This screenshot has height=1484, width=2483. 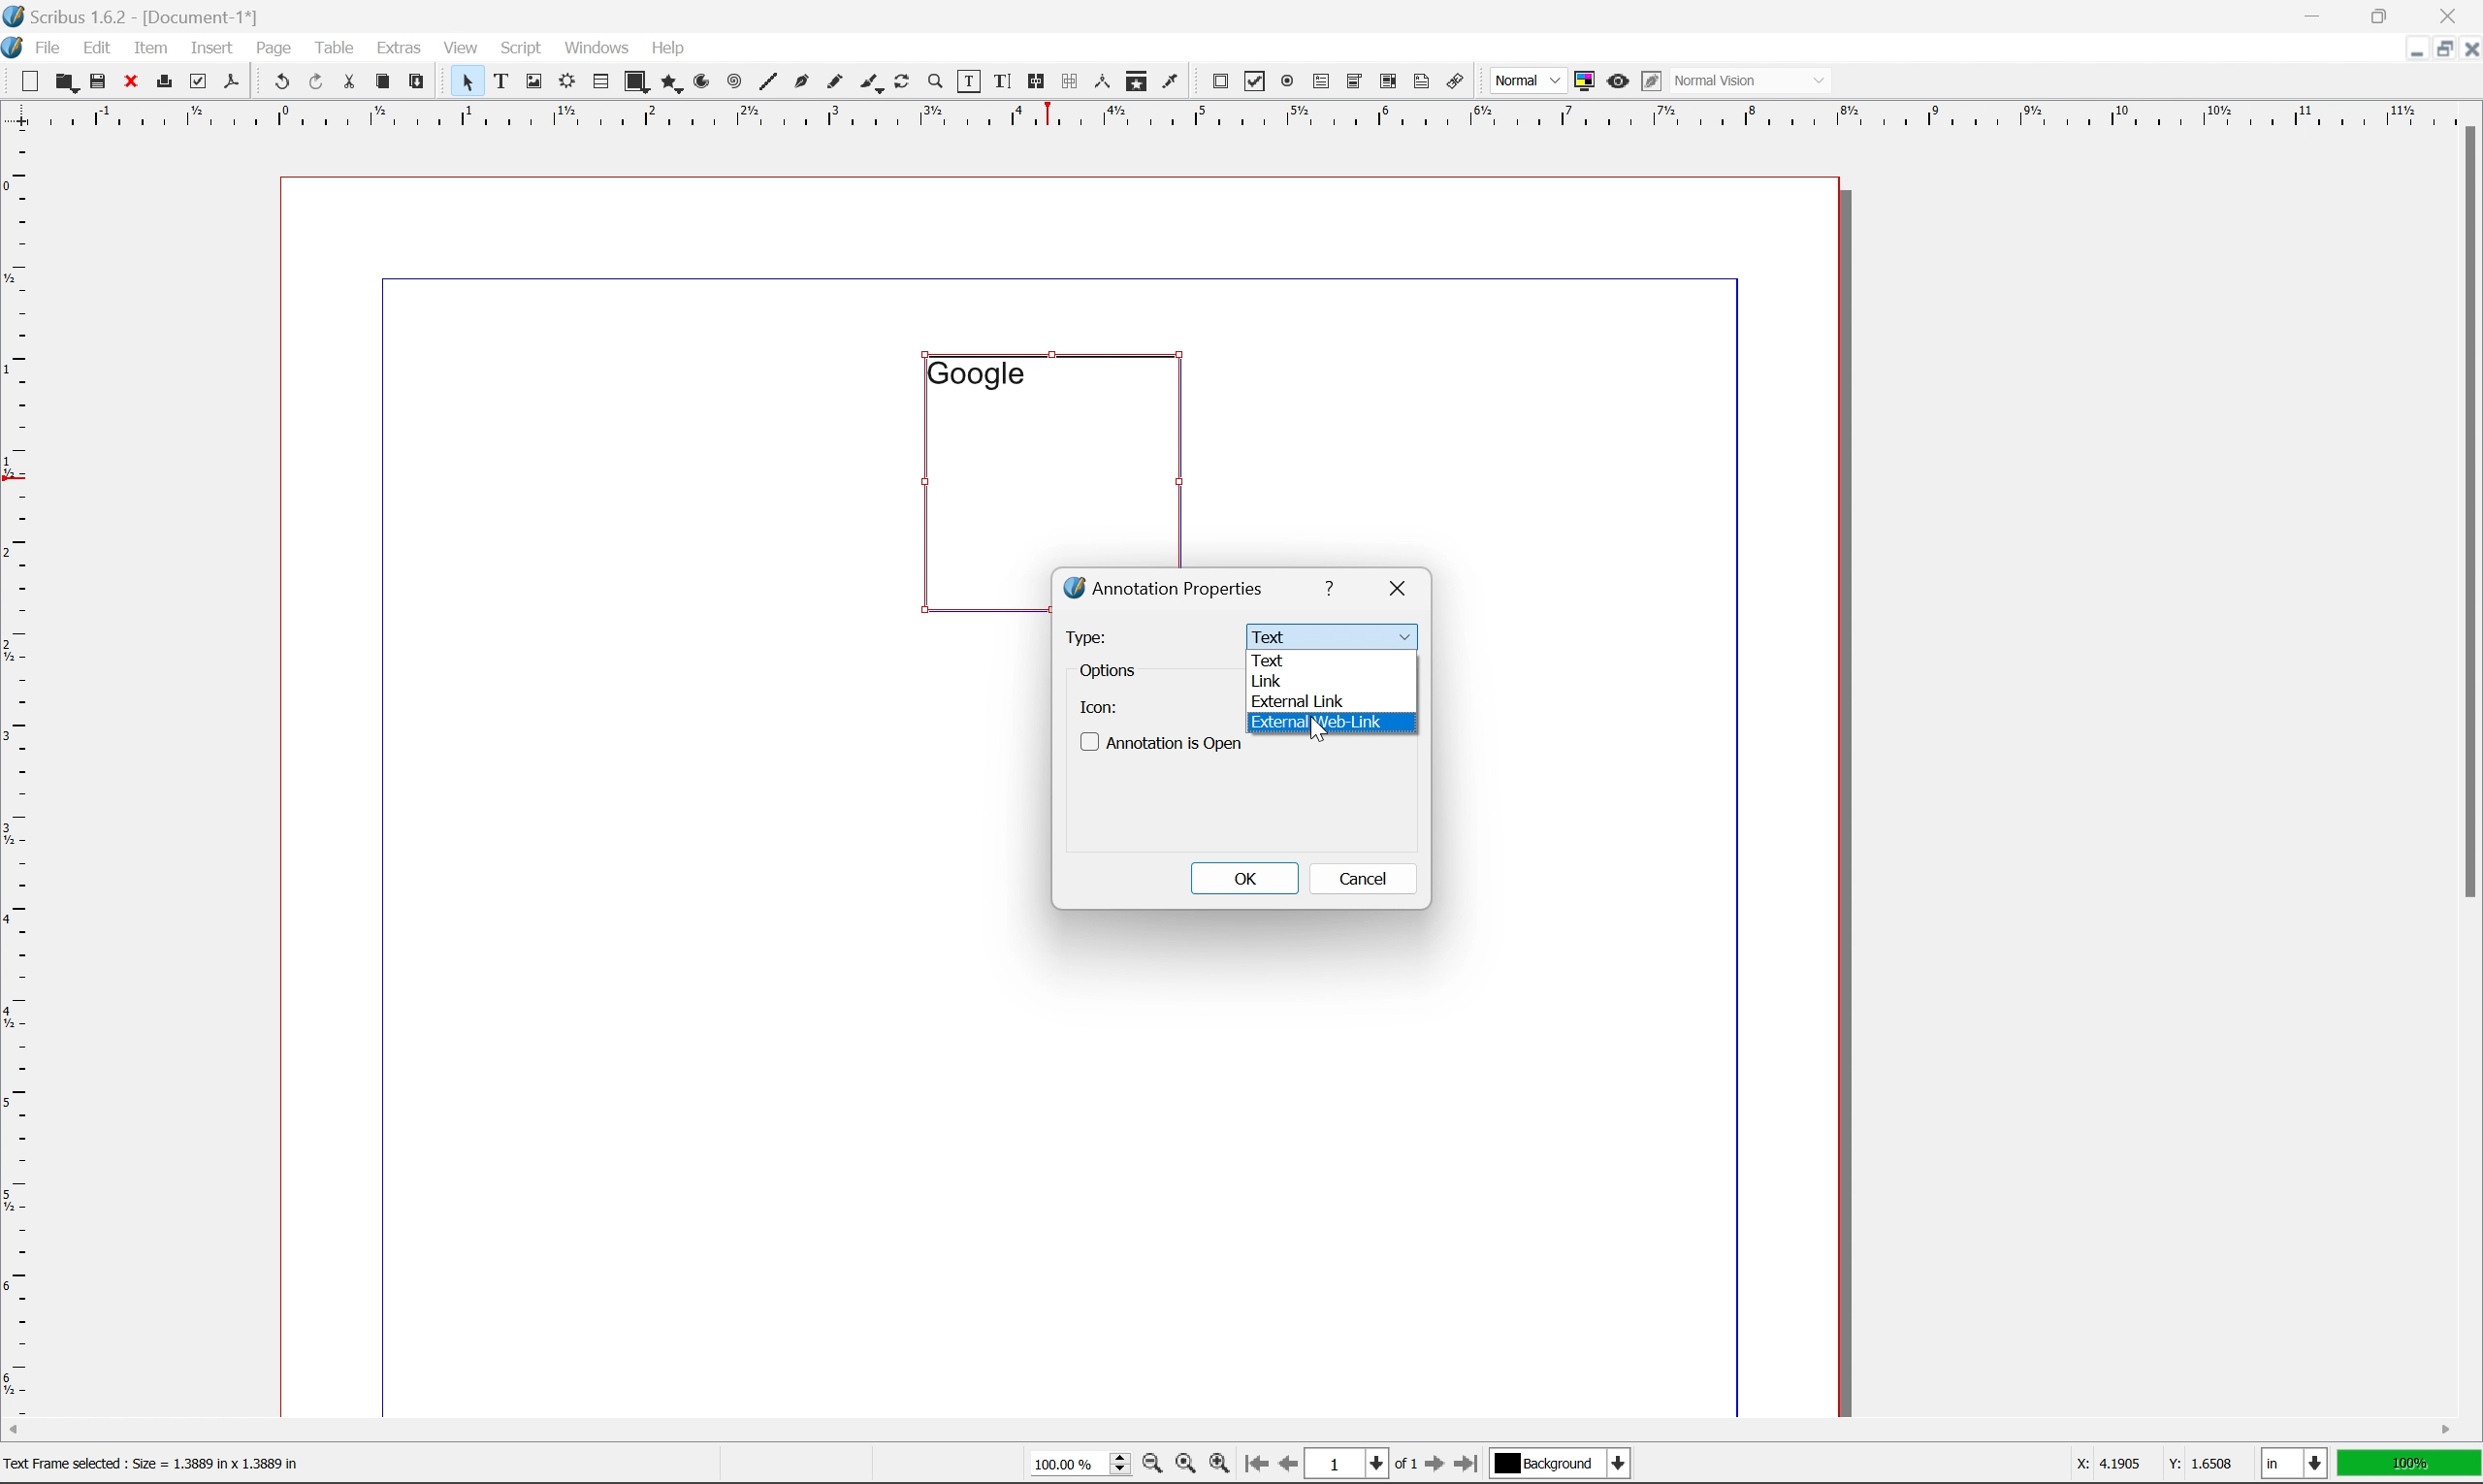 I want to click on go to last page, so click(x=1465, y=1464).